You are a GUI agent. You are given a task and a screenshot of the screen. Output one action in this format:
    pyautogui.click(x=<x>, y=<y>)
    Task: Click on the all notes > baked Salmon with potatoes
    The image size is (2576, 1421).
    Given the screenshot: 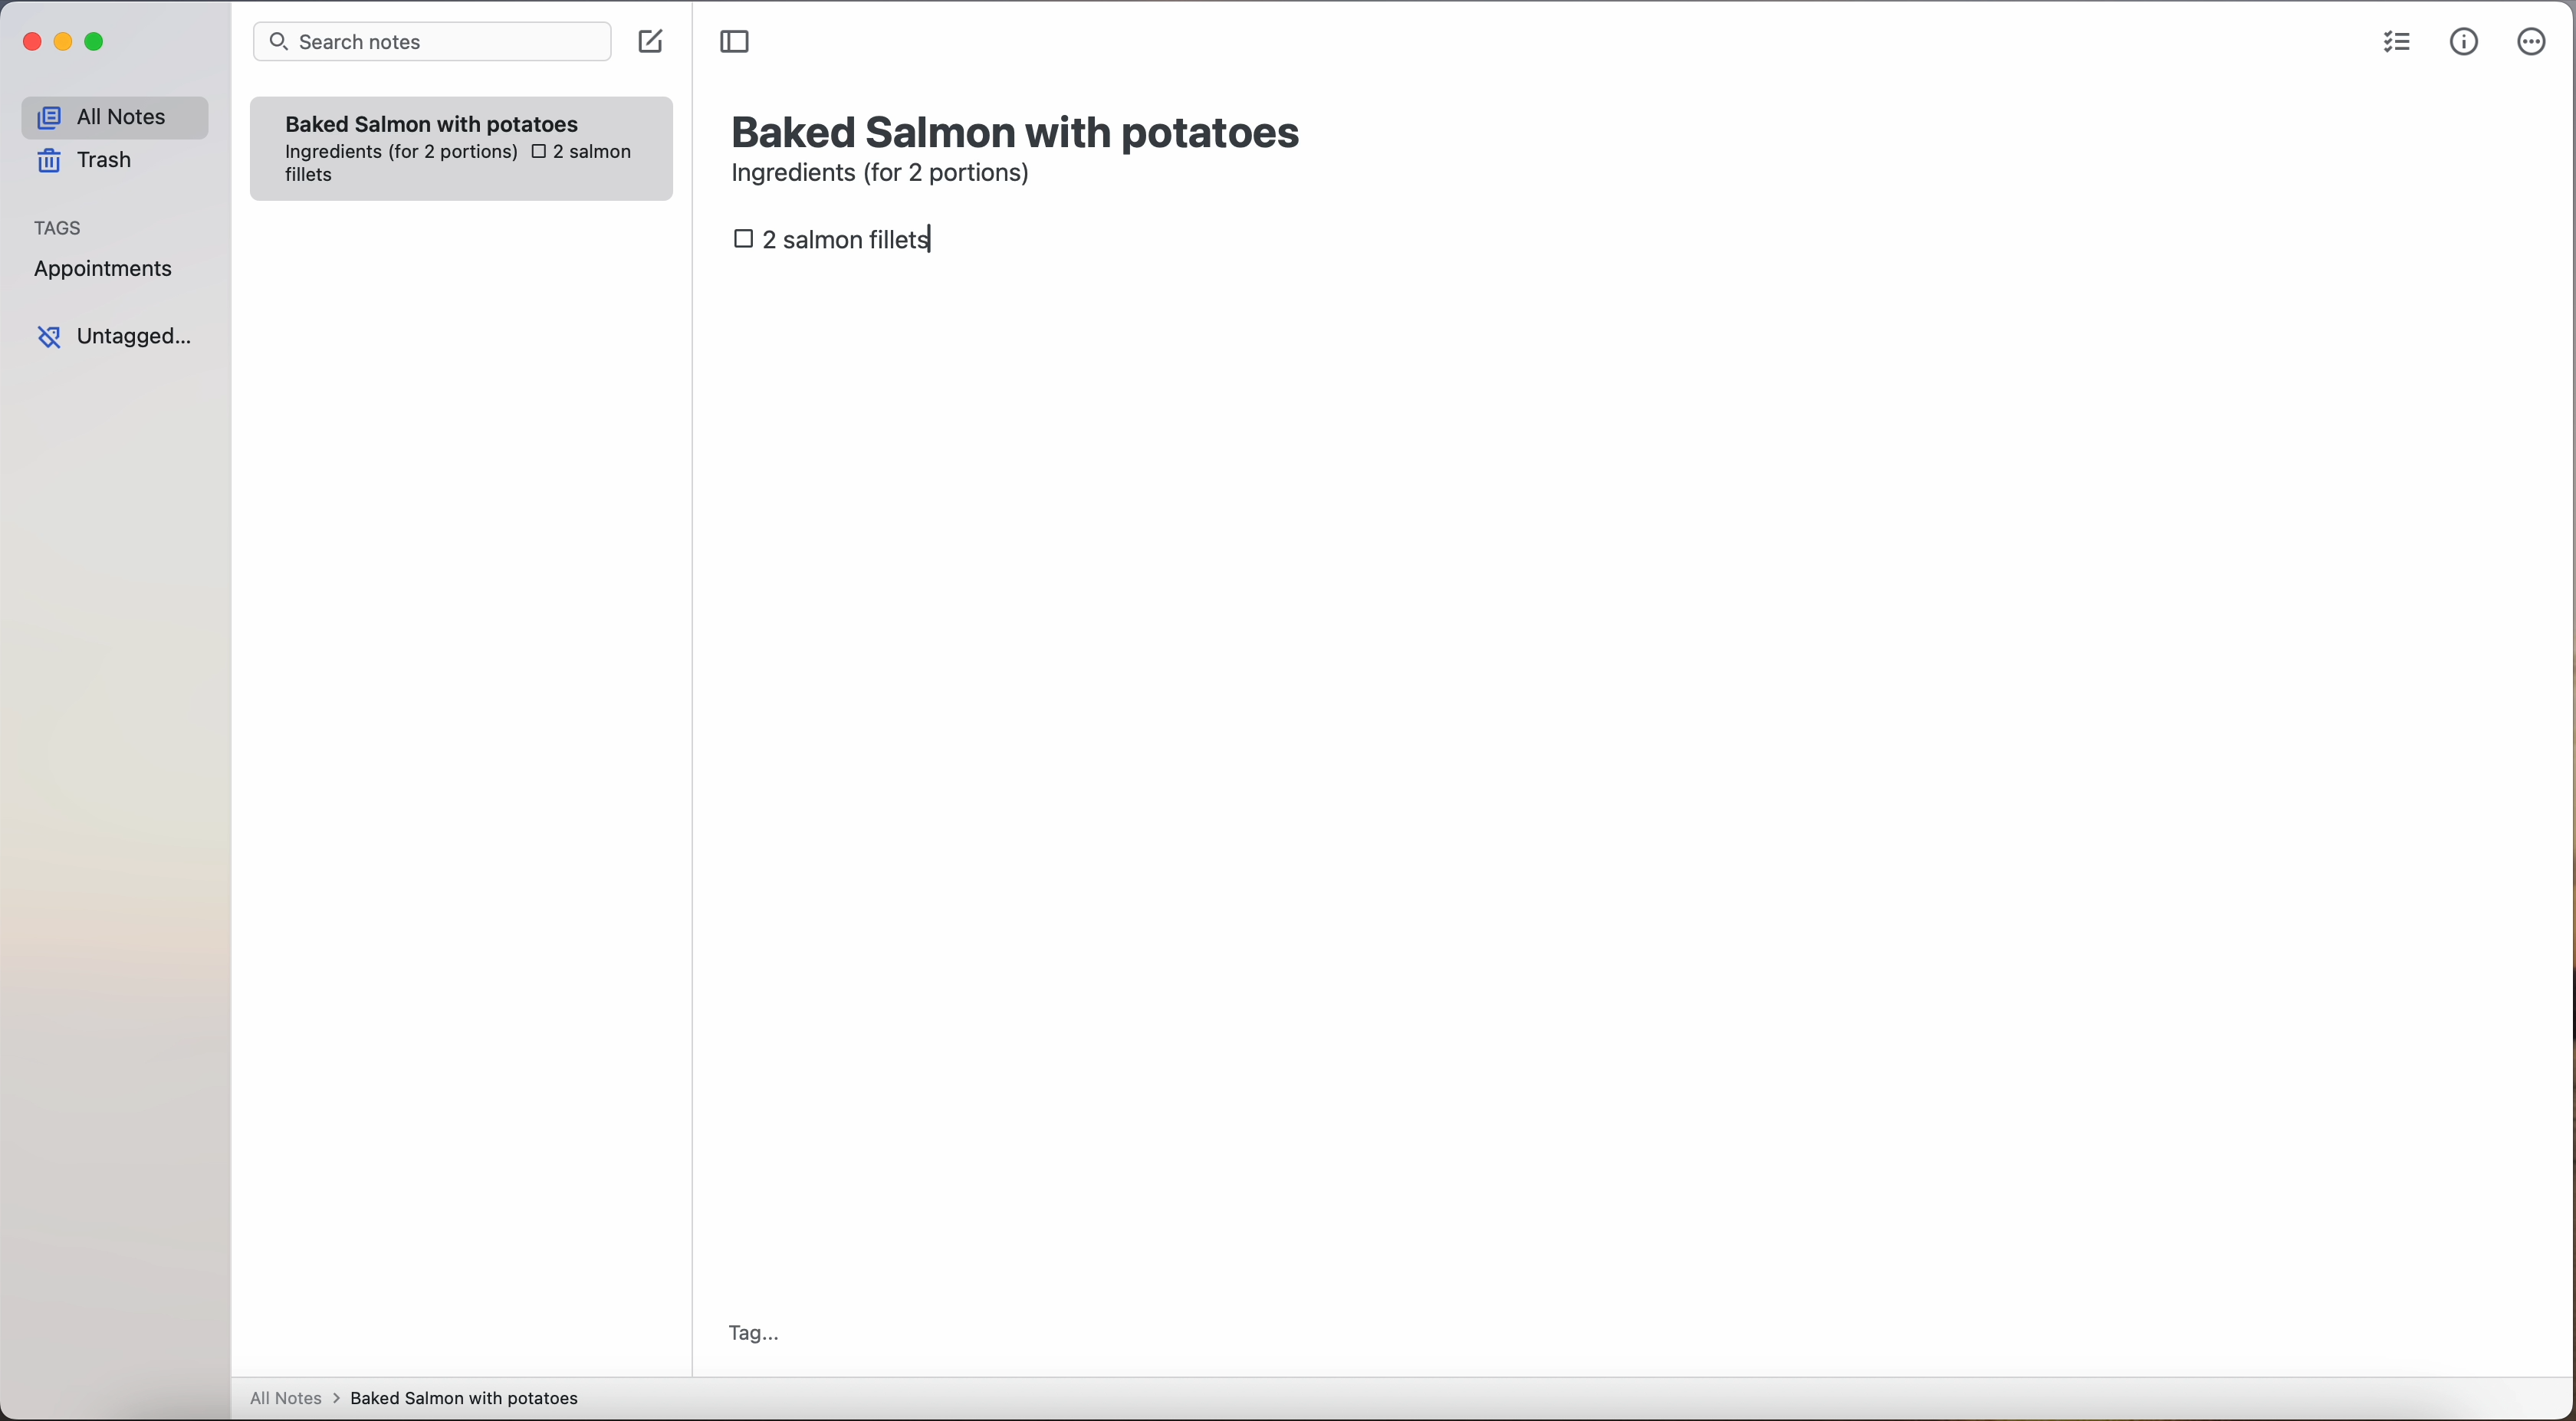 What is the action you would take?
    pyautogui.click(x=415, y=1397)
    